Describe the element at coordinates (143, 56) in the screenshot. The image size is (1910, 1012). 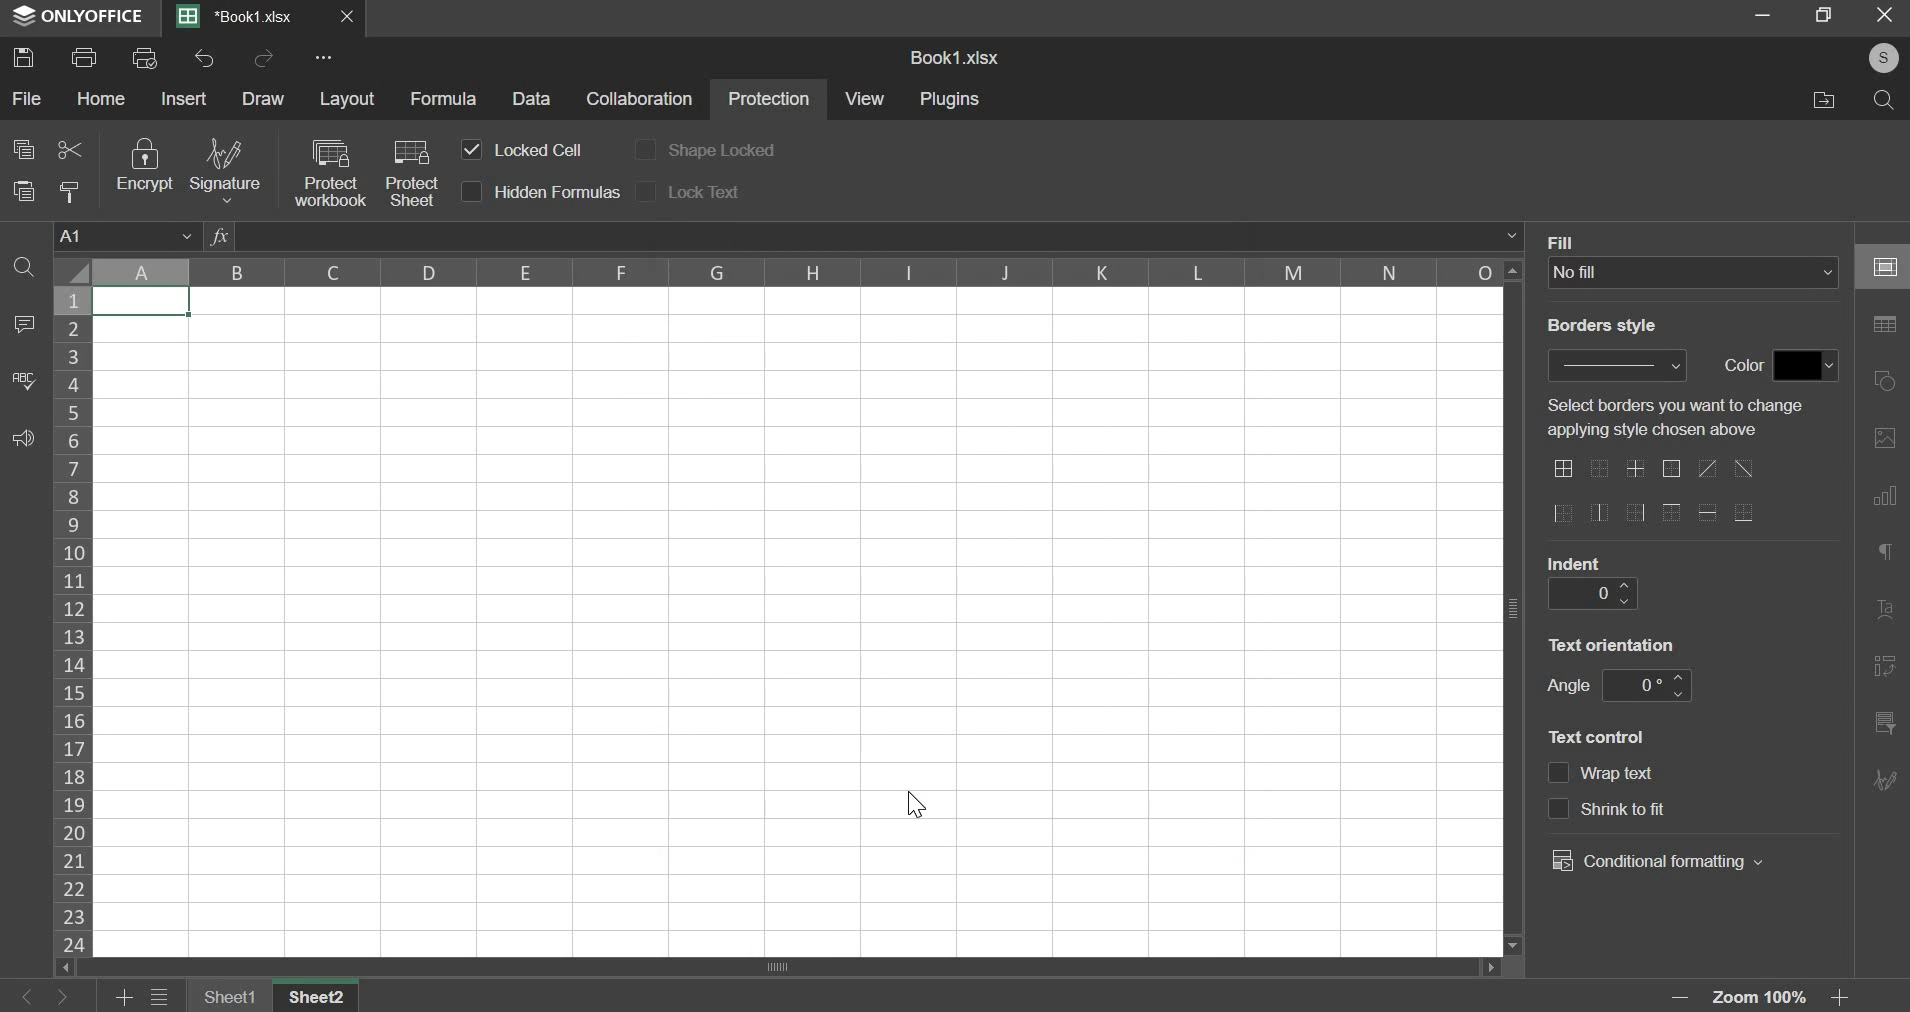
I see `print preview` at that location.